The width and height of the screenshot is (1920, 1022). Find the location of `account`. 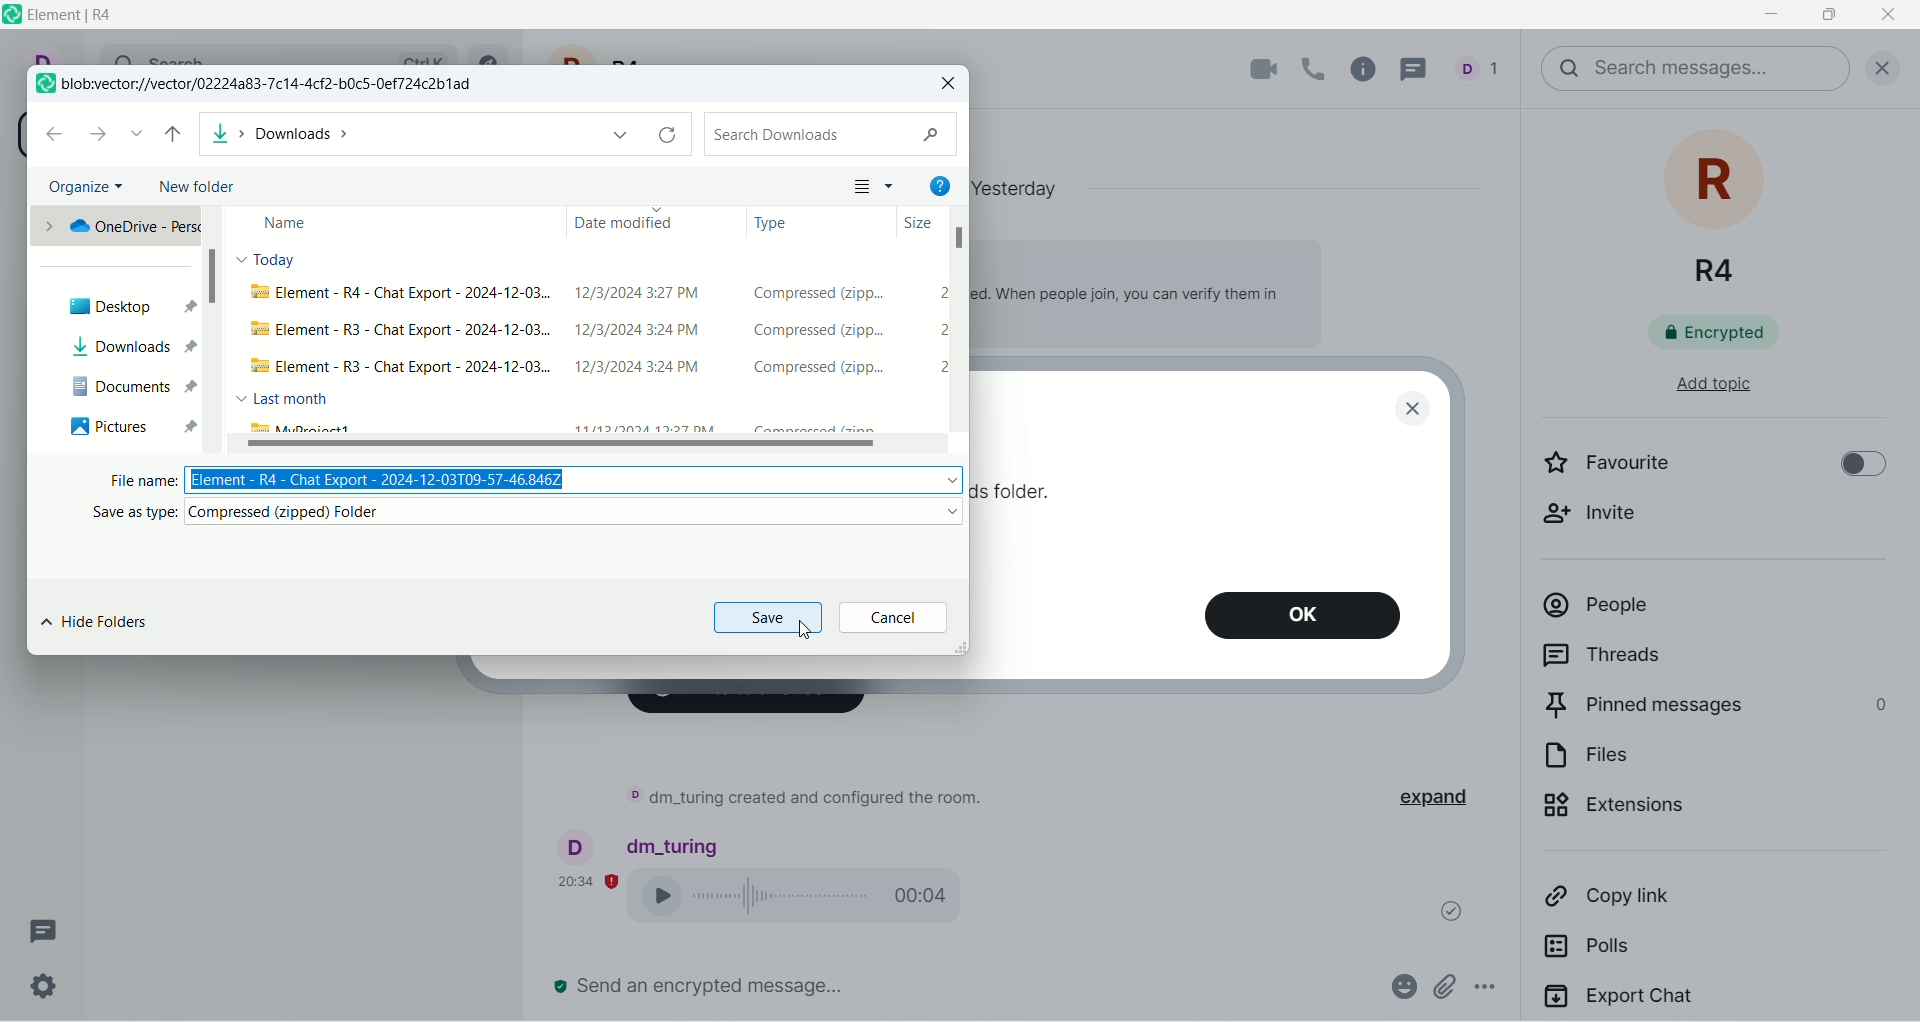

account is located at coordinates (641, 844).